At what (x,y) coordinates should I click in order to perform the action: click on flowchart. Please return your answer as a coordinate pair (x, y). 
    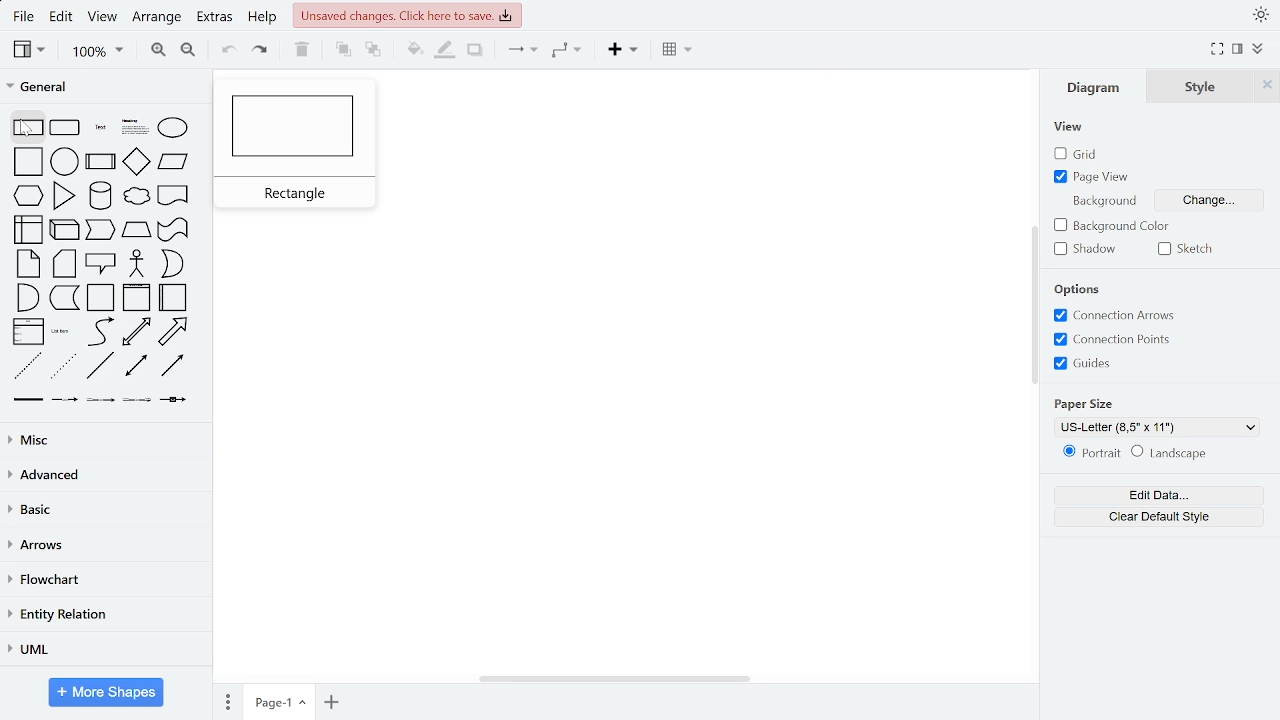
    Looking at the image, I should click on (102, 579).